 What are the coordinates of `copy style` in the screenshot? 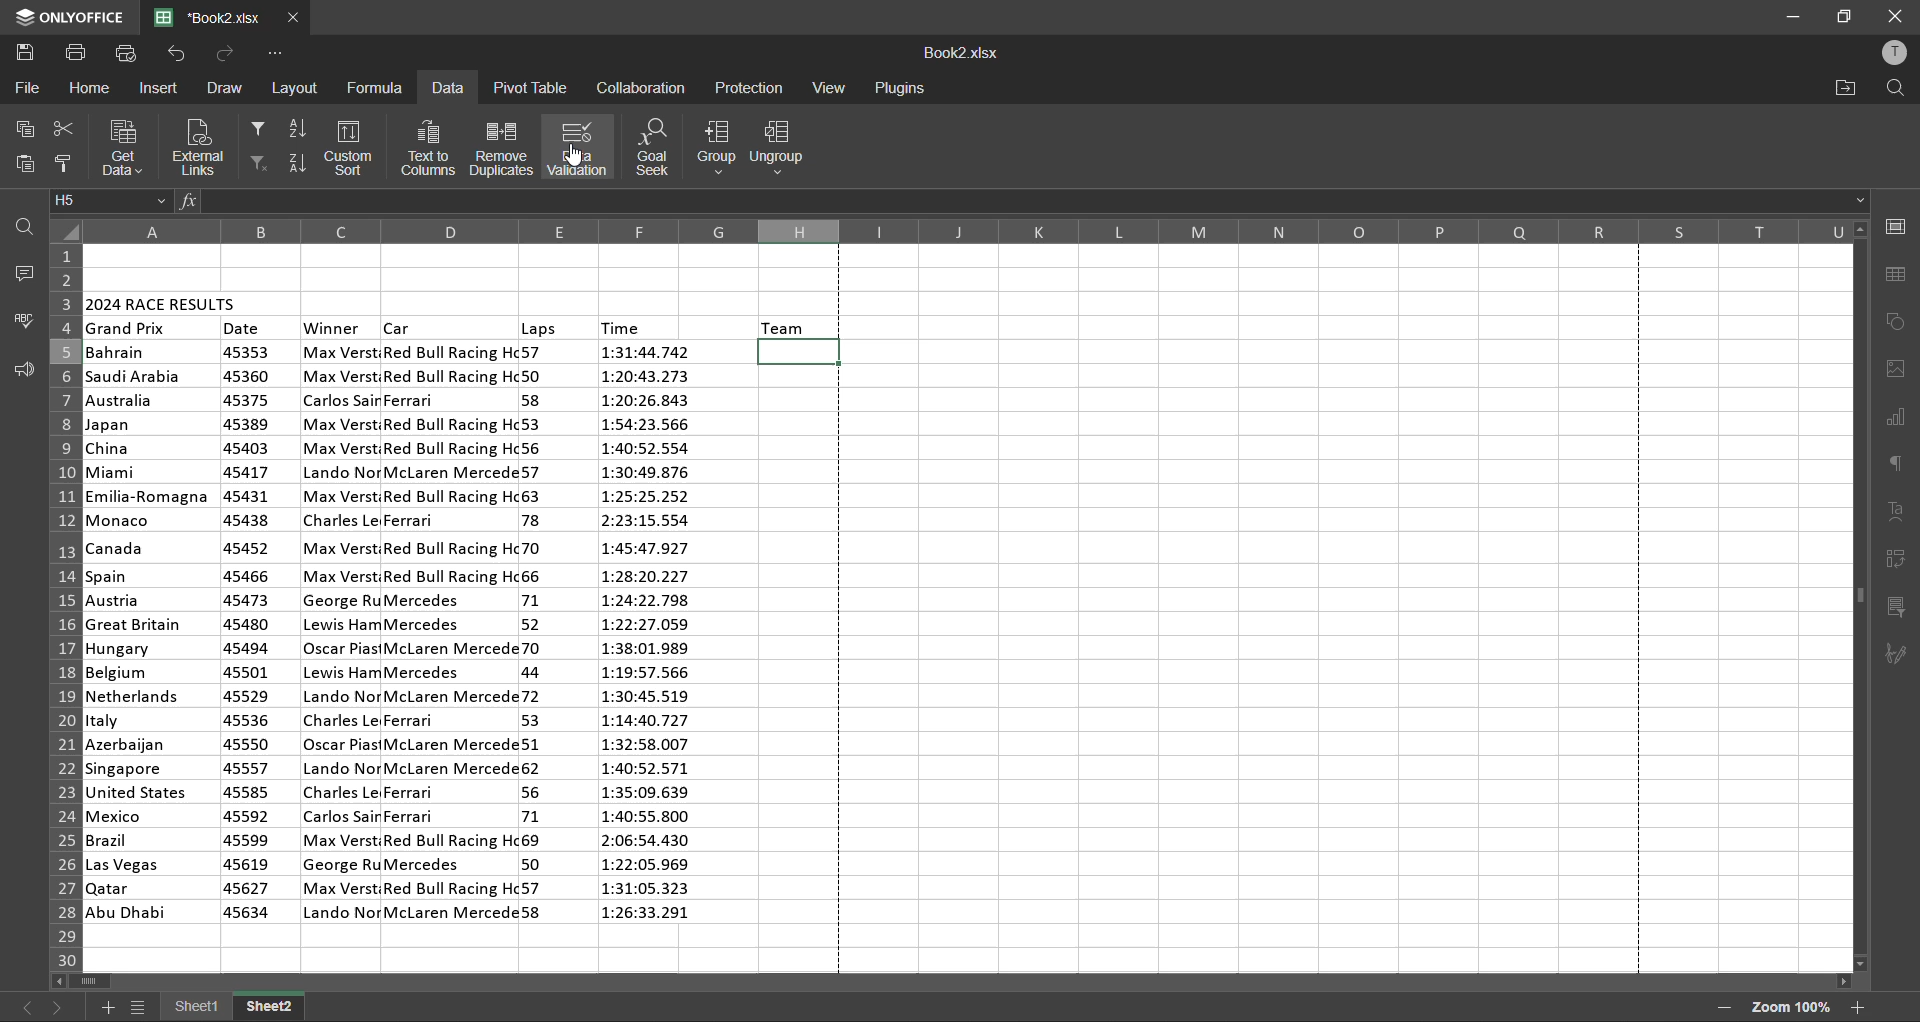 It's located at (67, 164).